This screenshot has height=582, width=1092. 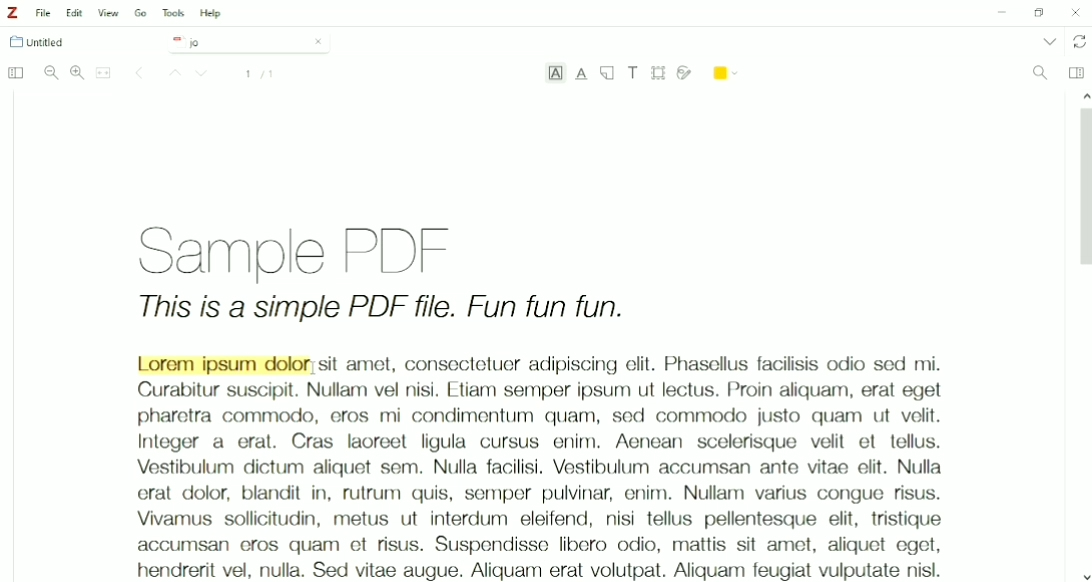 What do you see at coordinates (12, 13) in the screenshot?
I see `Logo` at bounding box center [12, 13].